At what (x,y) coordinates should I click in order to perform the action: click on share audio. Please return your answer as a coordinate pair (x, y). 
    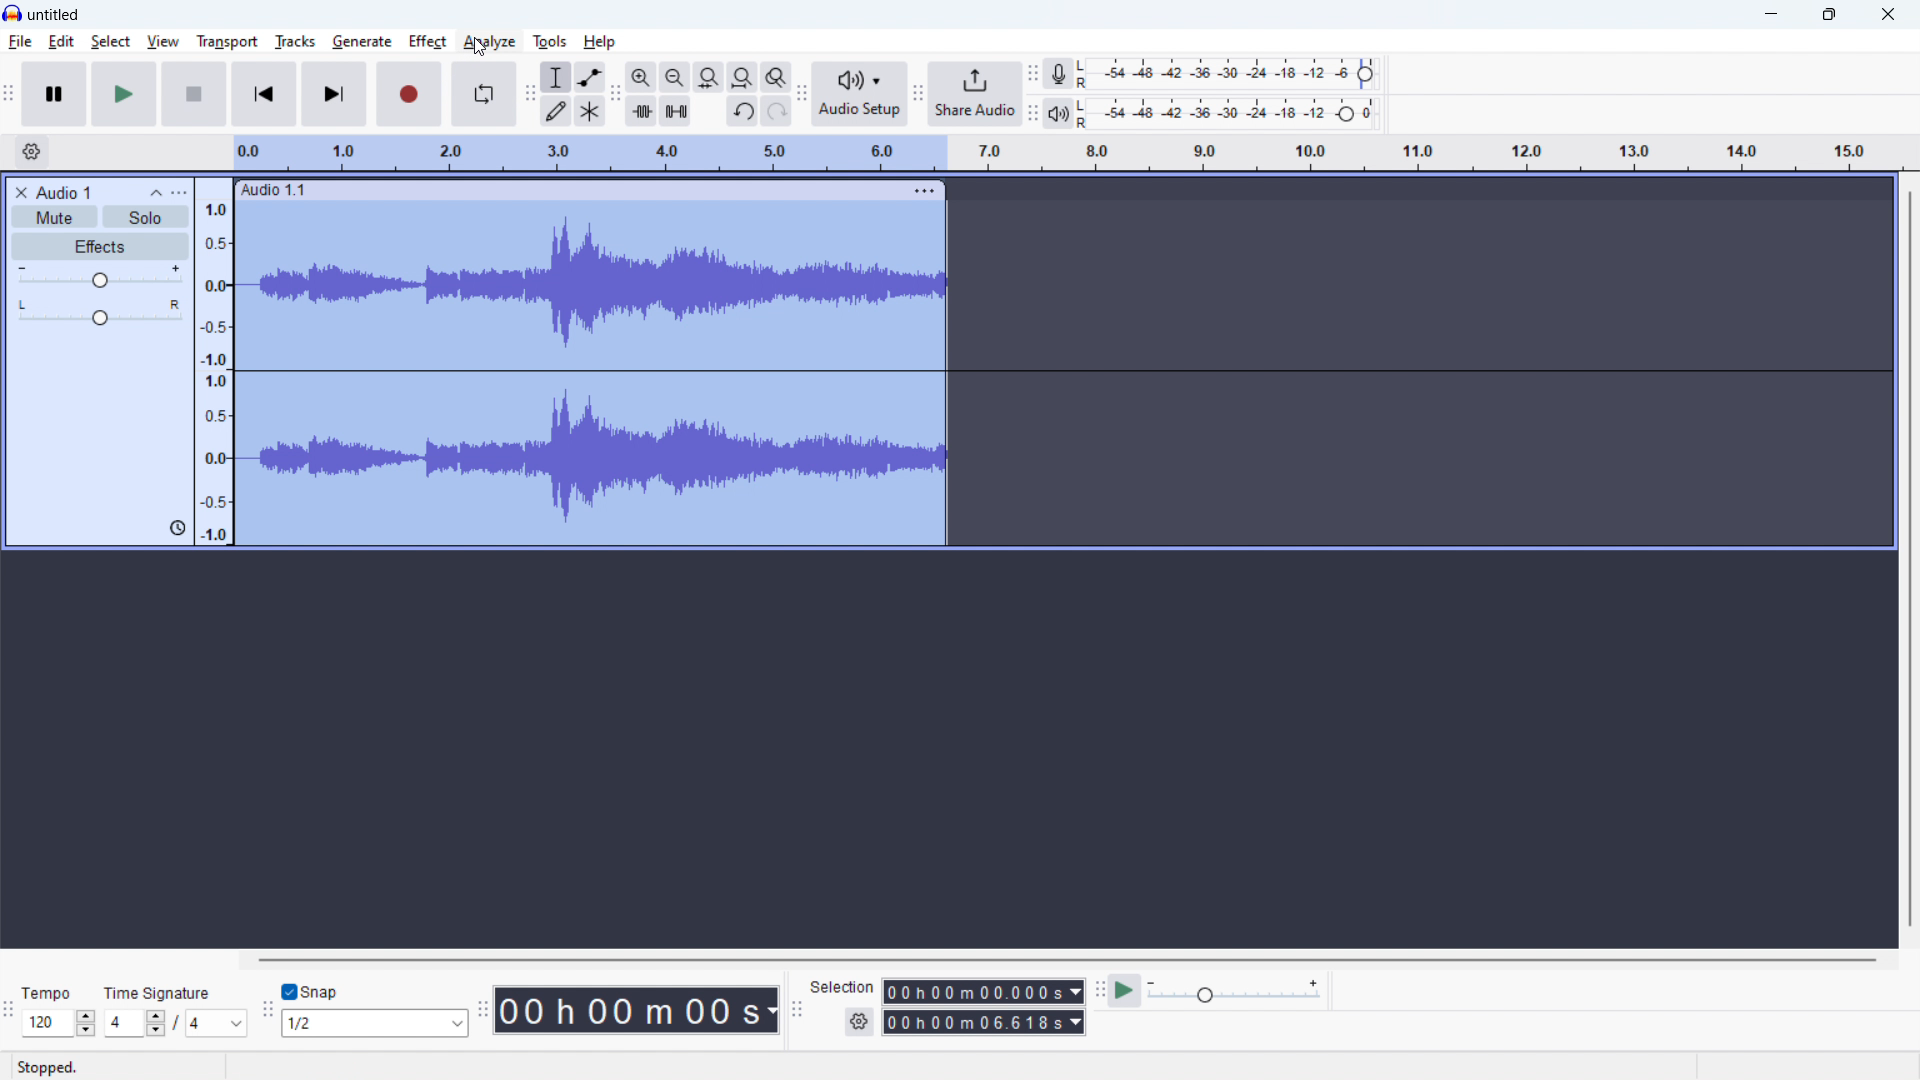
    Looking at the image, I should click on (976, 93).